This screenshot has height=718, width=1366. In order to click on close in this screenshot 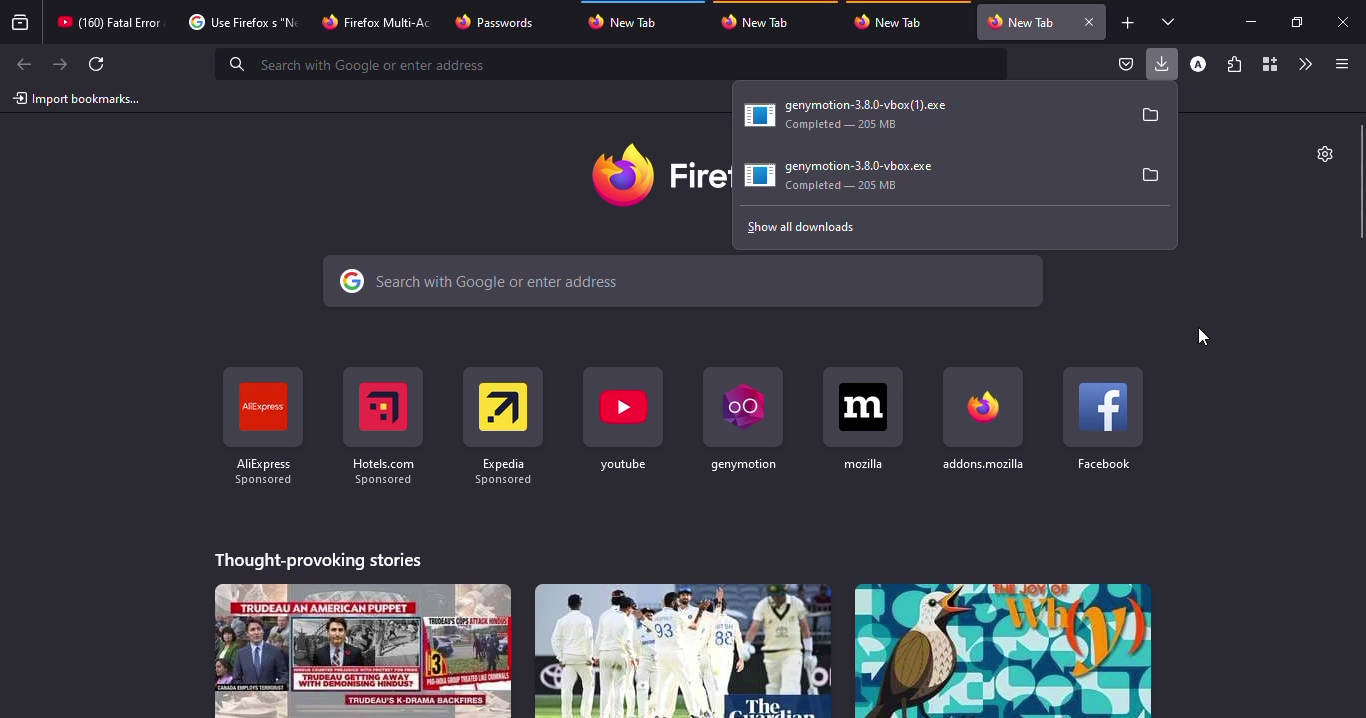, I will do `click(1345, 23)`.